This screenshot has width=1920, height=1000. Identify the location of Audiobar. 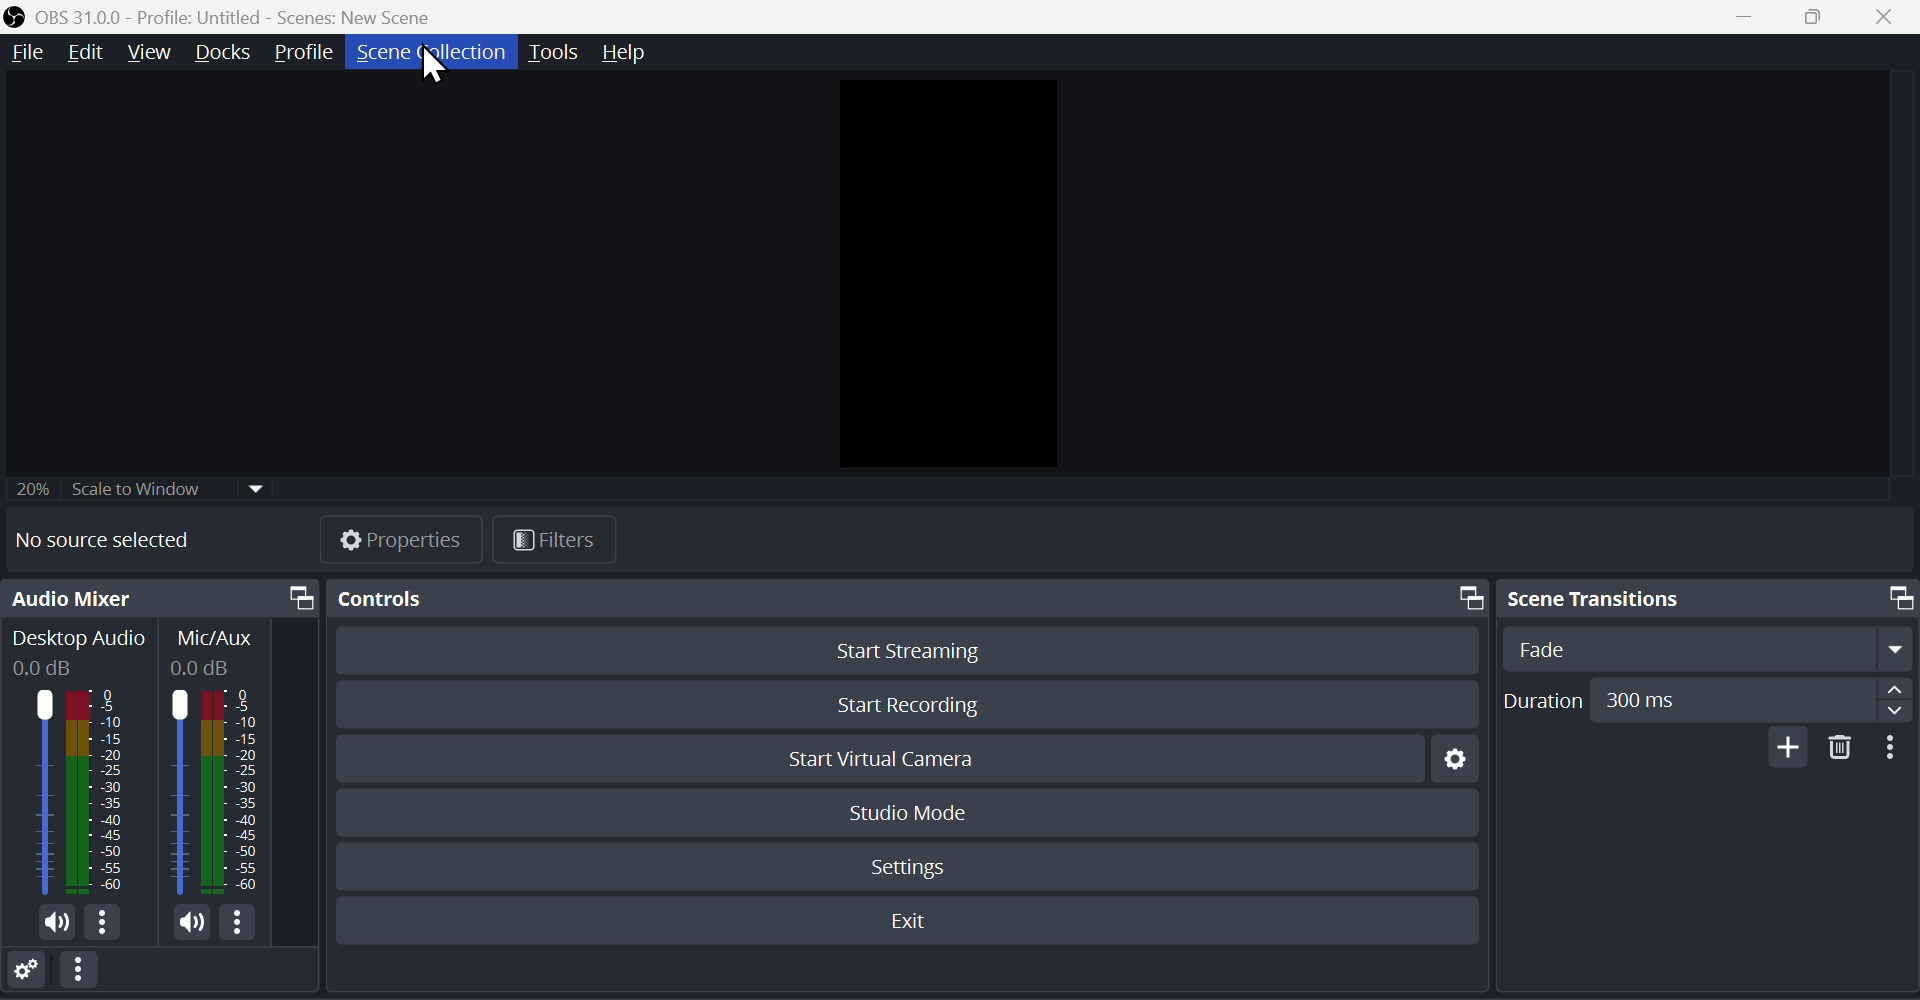
(219, 788).